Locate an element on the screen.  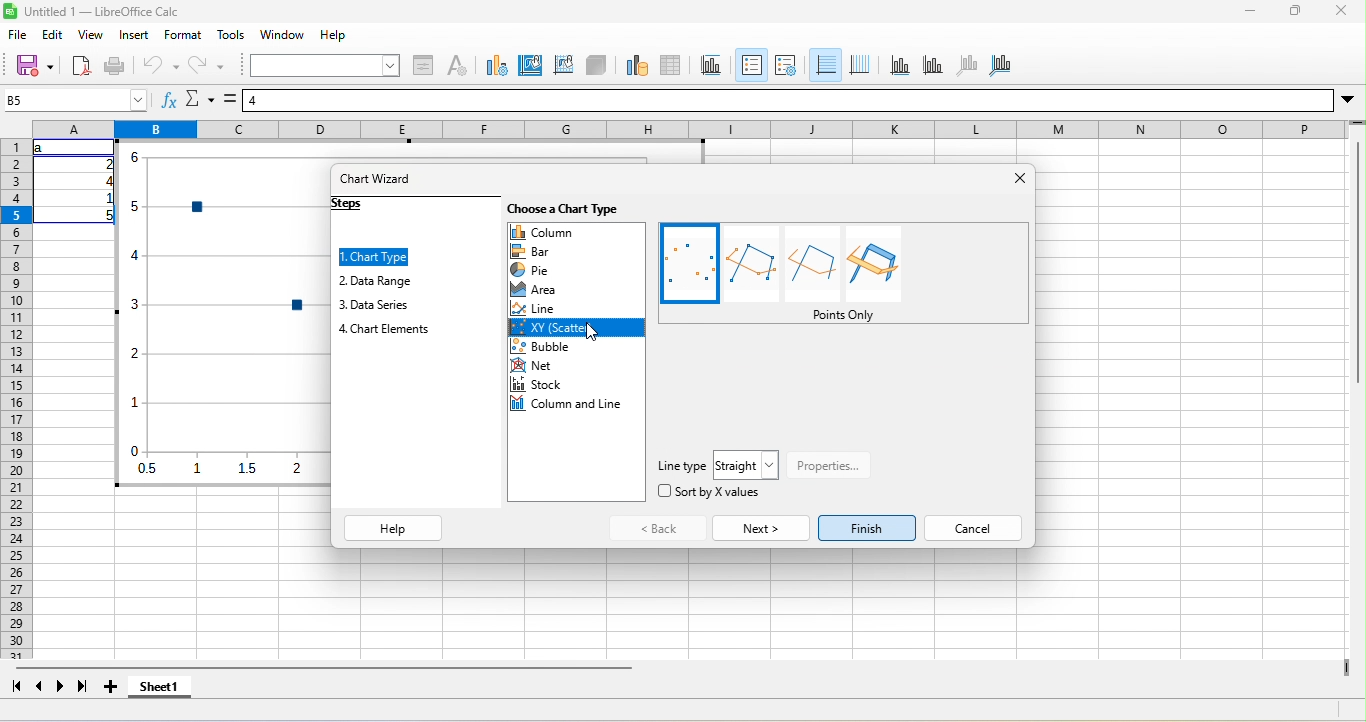
file is located at coordinates (18, 35).